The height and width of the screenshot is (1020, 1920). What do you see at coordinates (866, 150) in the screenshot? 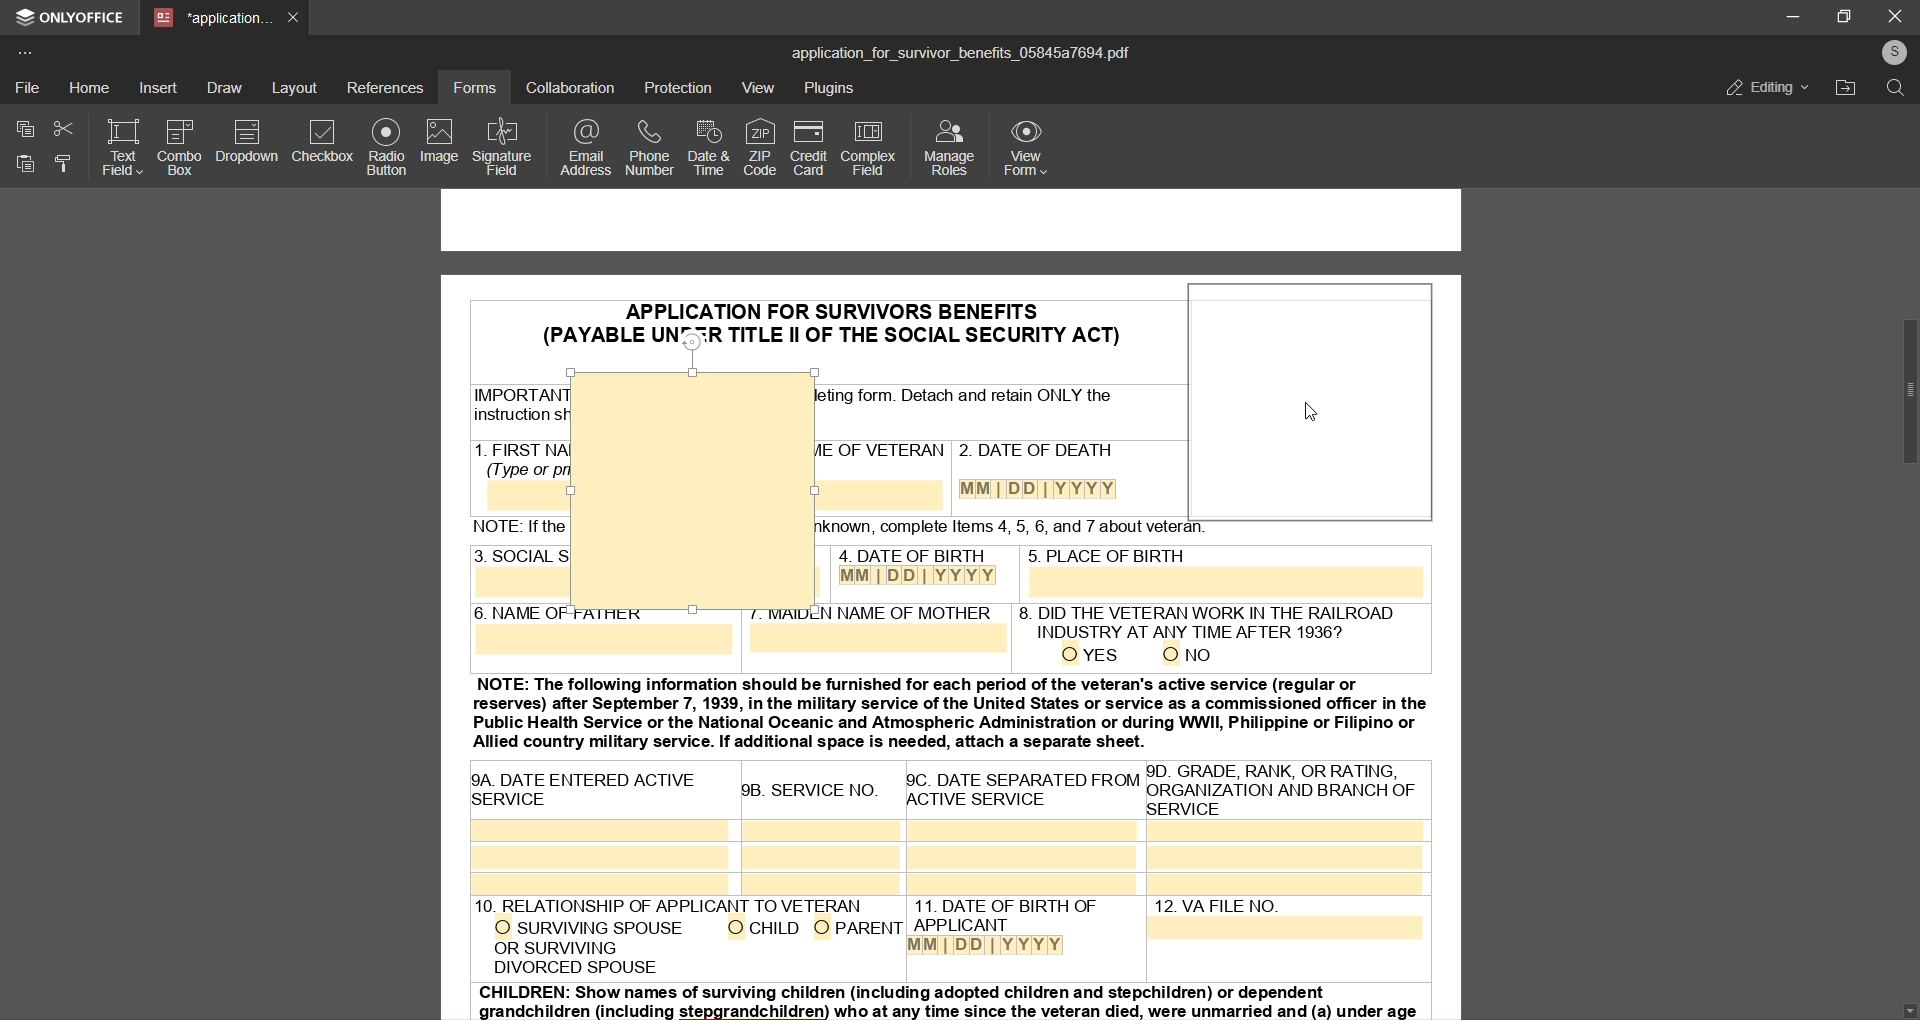
I see `complex field` at bounding box center [866, 150].